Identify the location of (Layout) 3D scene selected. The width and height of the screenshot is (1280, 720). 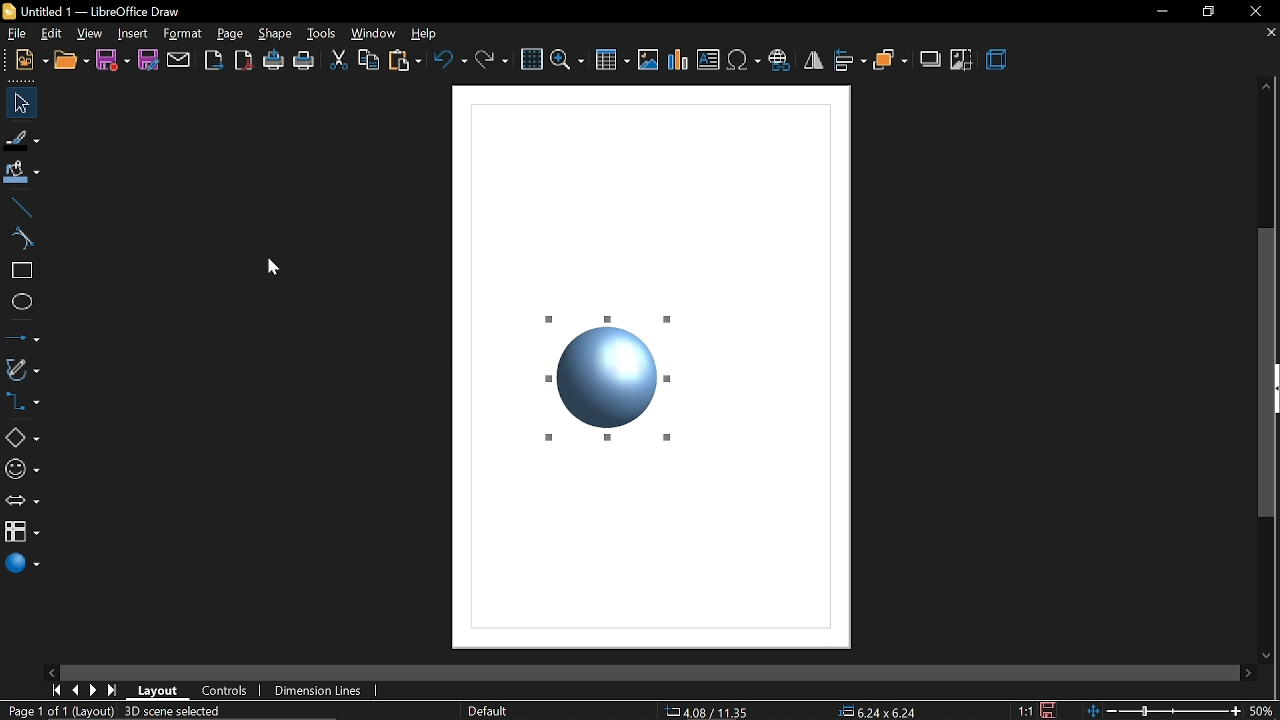
(153, 712).